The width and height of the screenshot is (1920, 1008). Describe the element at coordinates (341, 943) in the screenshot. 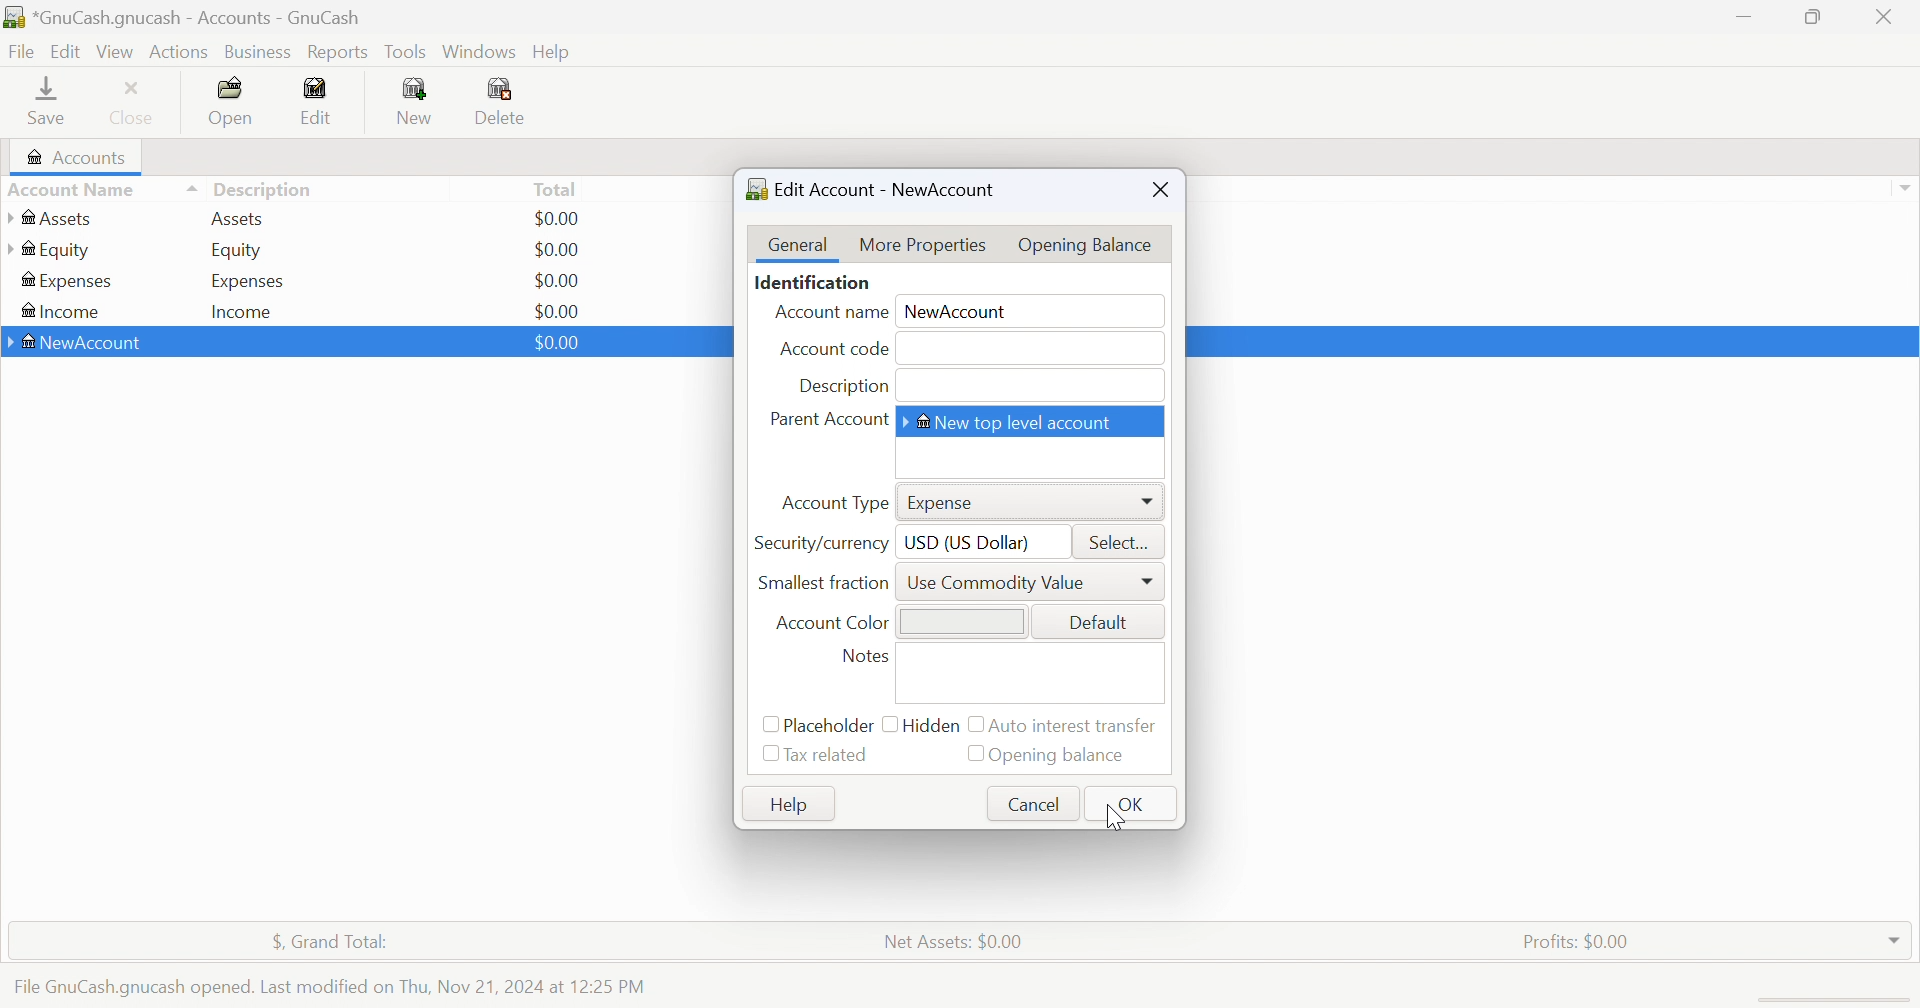

I see `$, Grand Total:` at that location.